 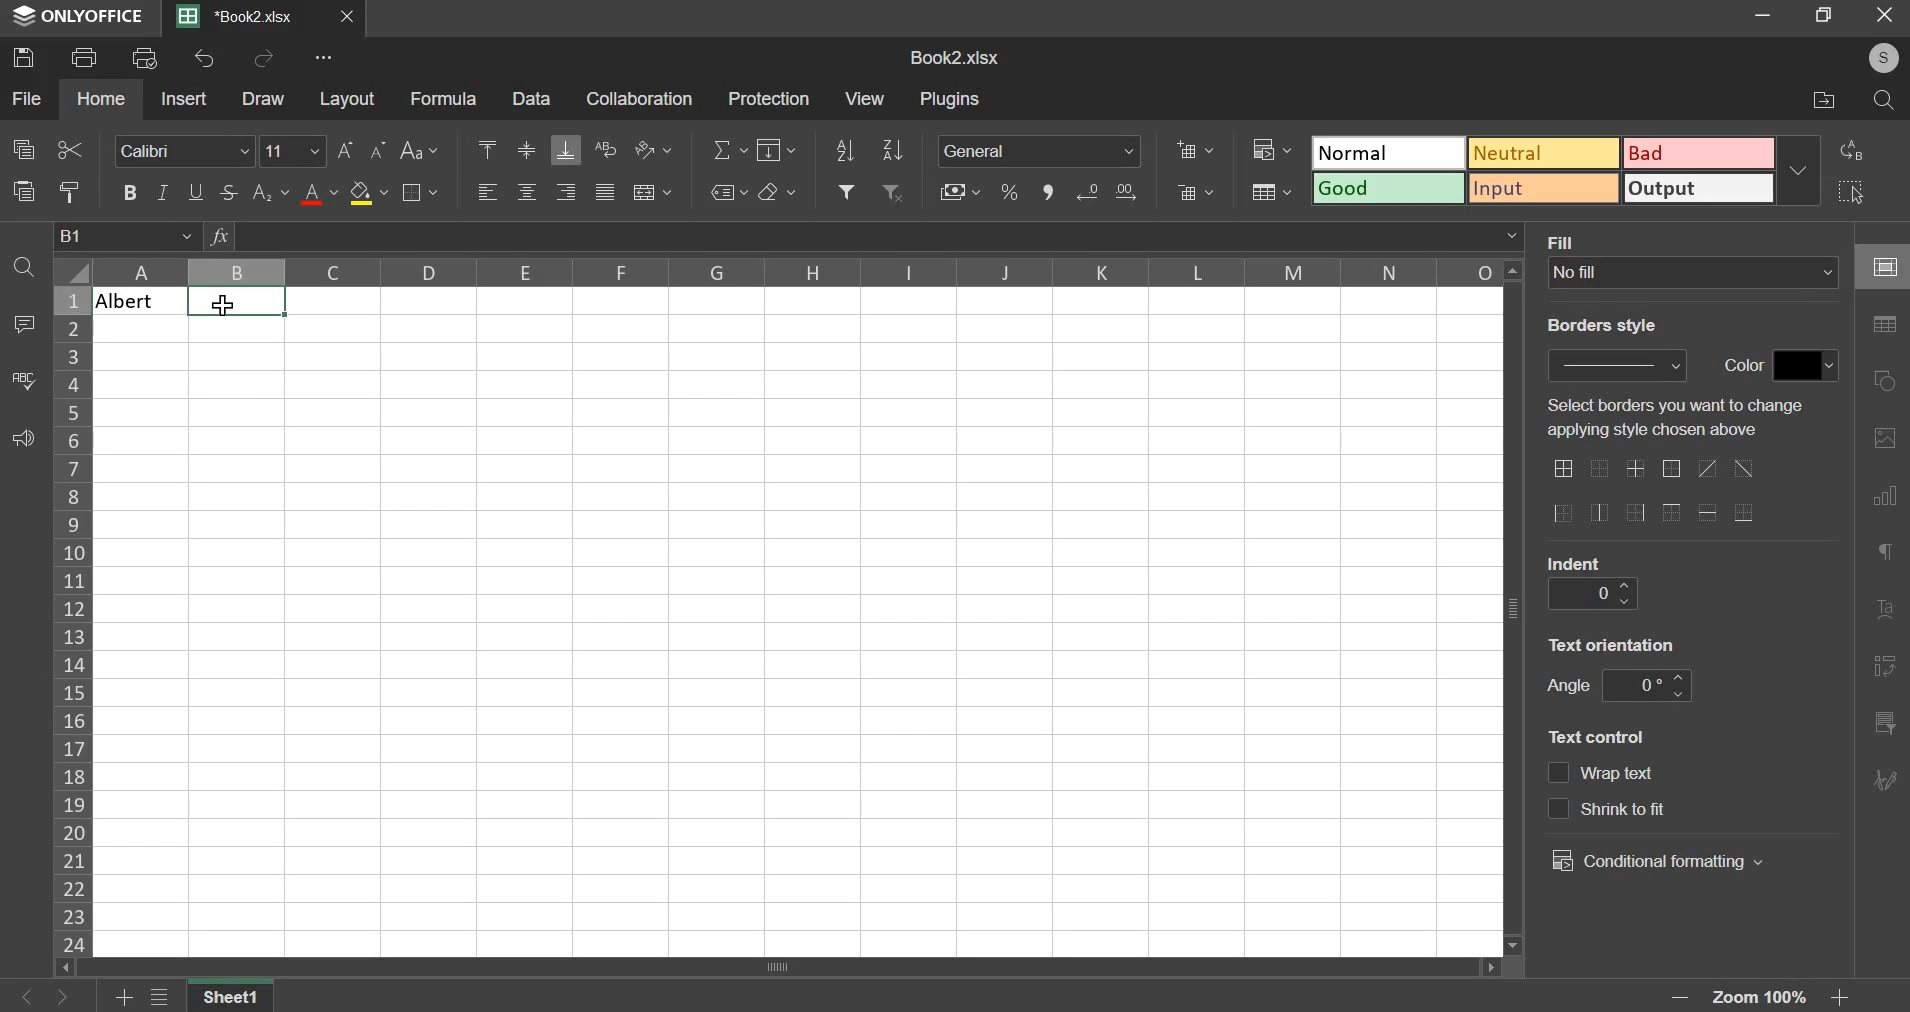 I want to click on underline, so click(x=196, y=189).